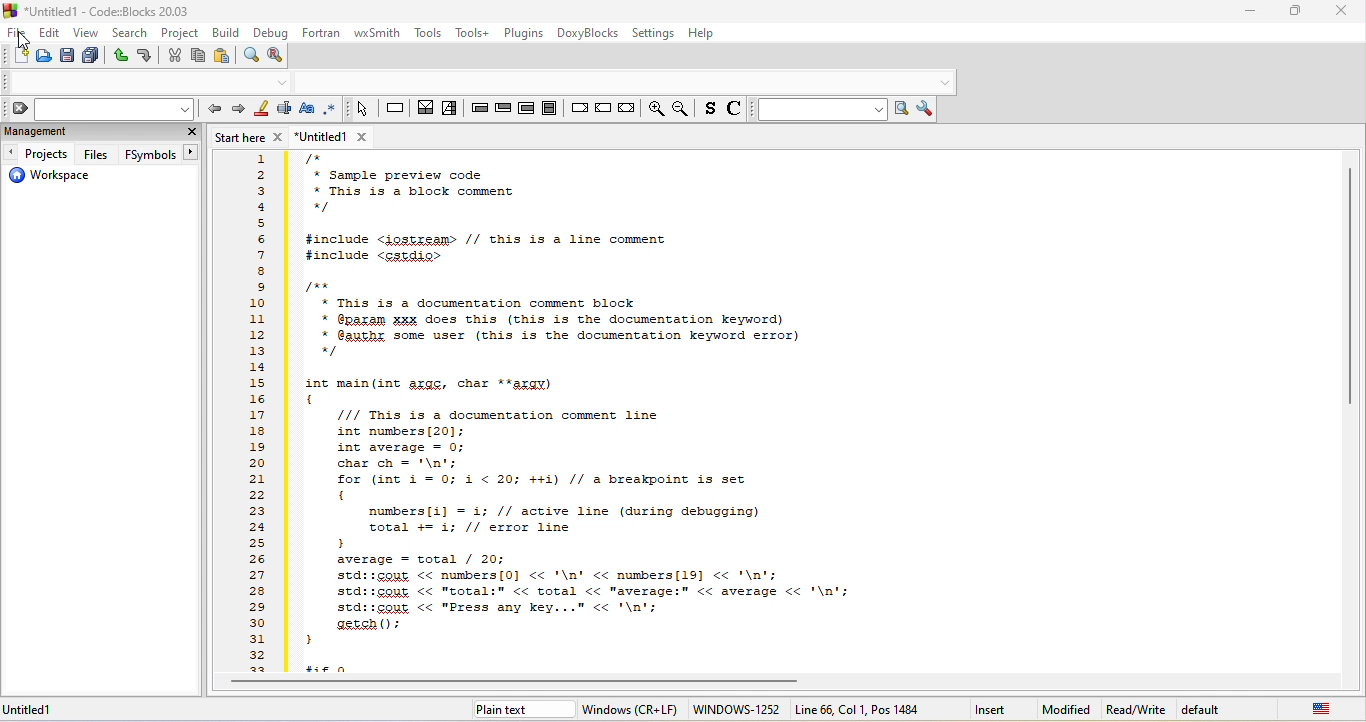 This screenshot has height=722, width=1366. What do you see at coordinates (97, 153) in the screenshot?
I see `files` at bounding box center [97, 153].